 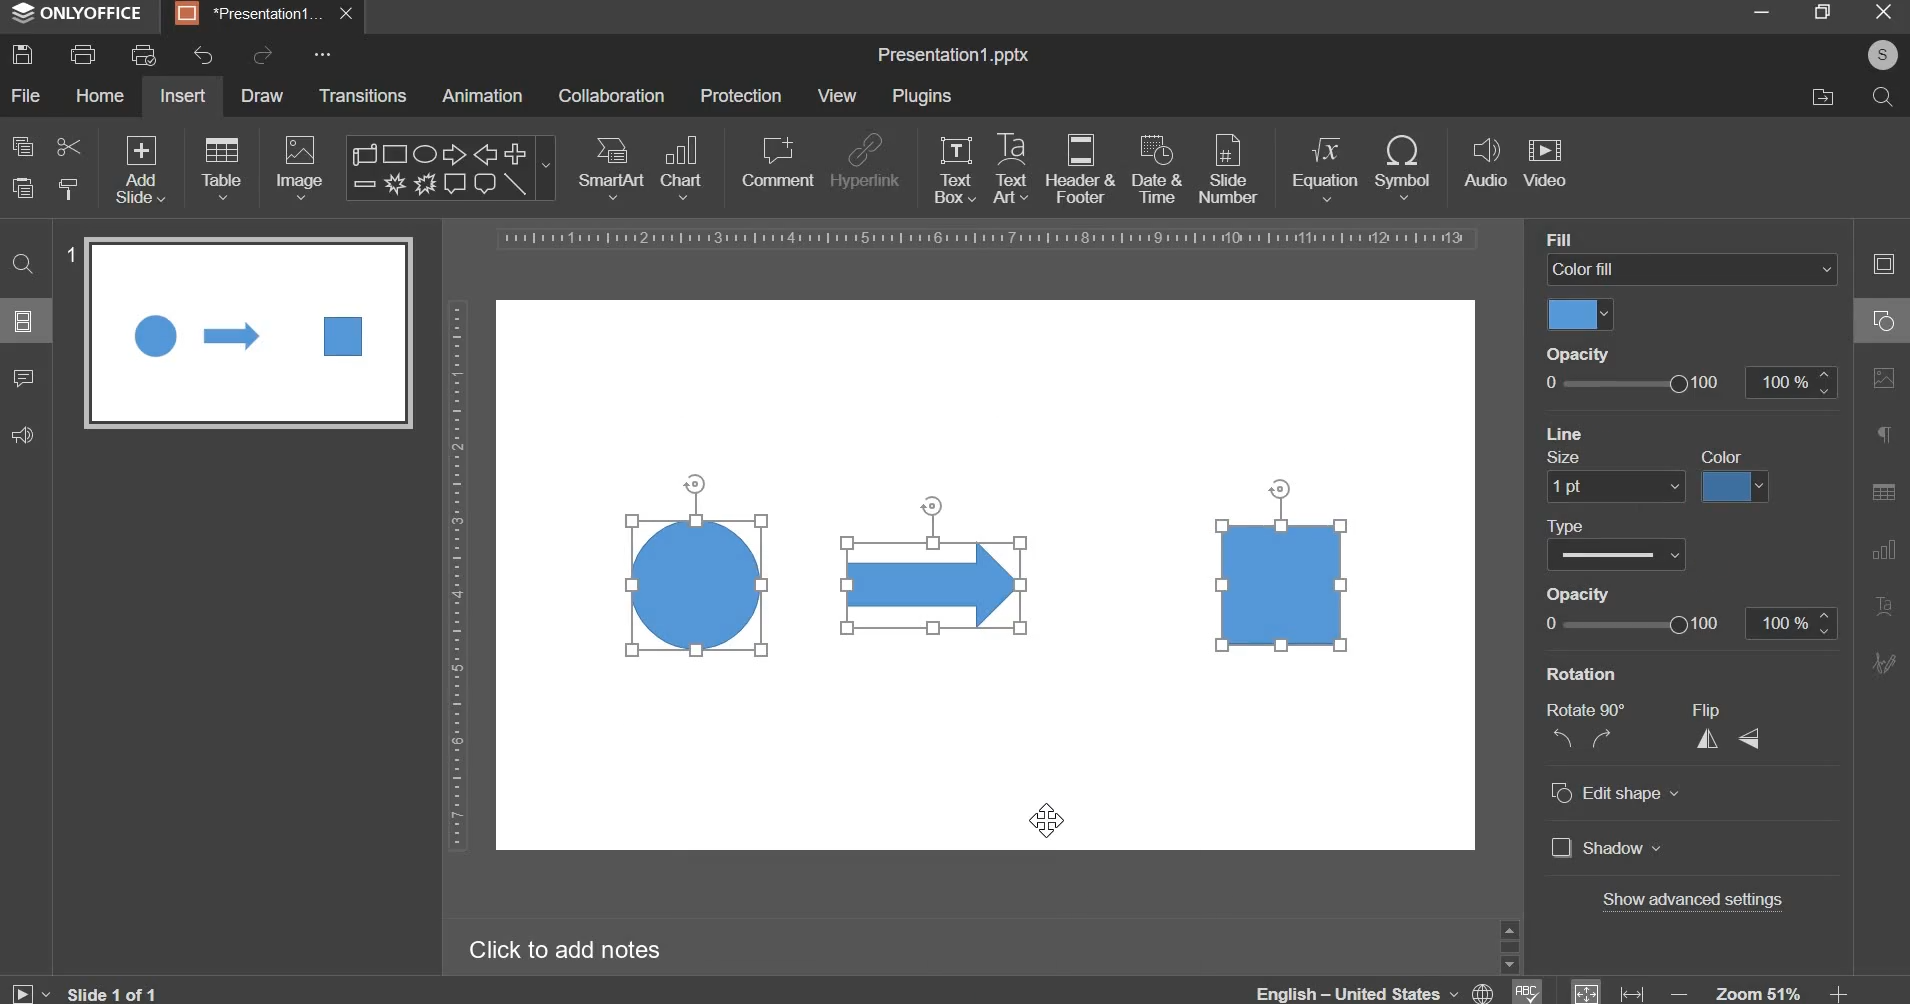 What do you see at coordinates (1760, 991) in the screenshot?
I see `zoom` at bounding box center [1760, 991].